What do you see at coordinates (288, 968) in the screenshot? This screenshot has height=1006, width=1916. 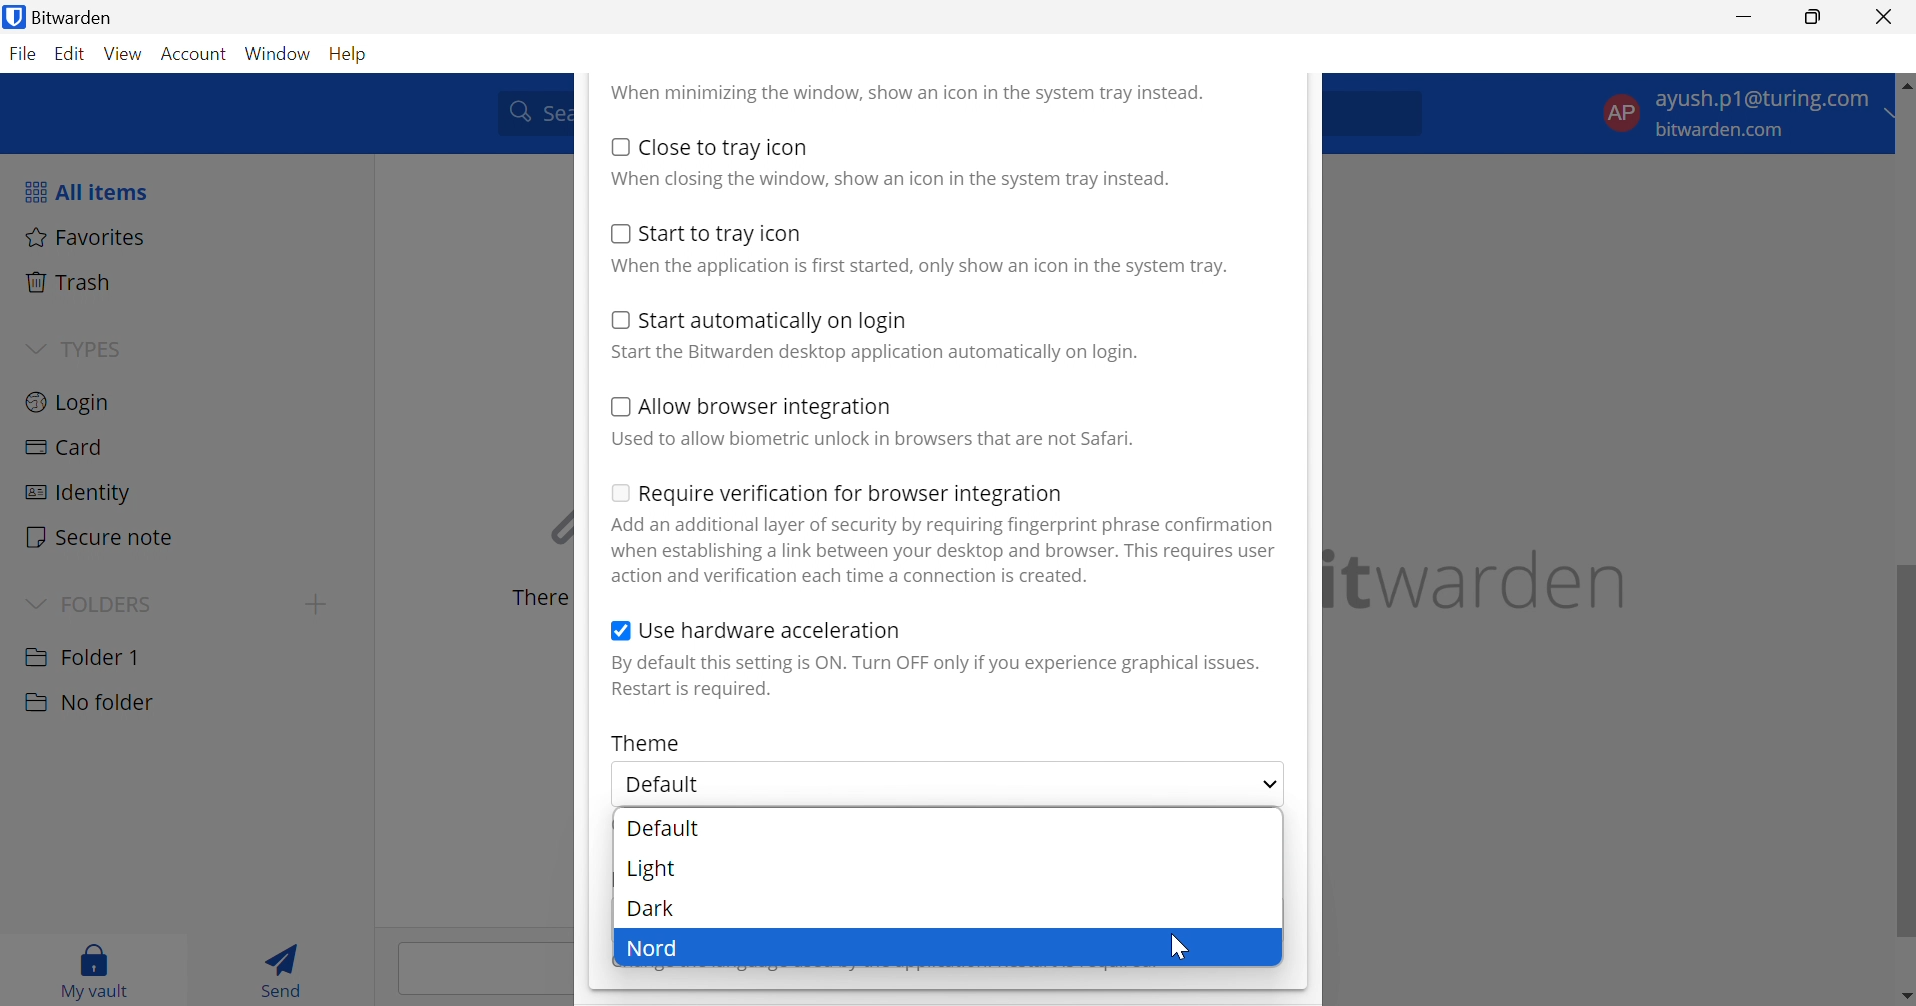 I see `Send` at bounding box center [288, 968].